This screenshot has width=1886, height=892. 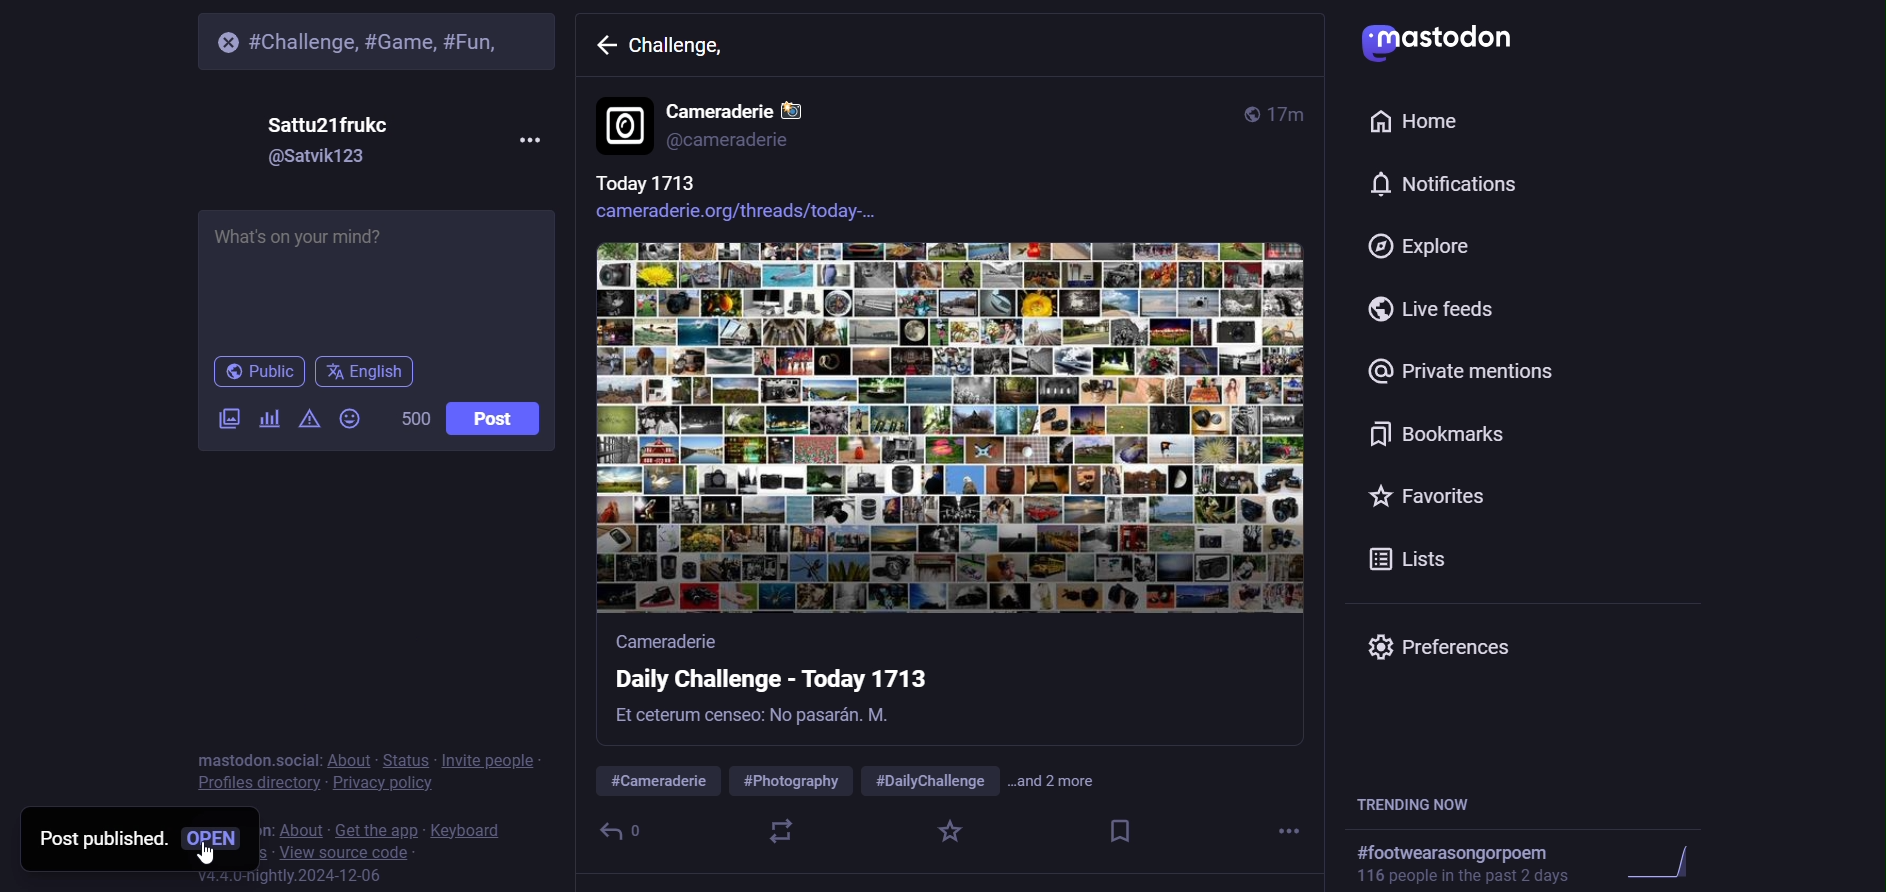 What do you see at coordinates (271, 878) in the screenshot?
I see `v4.4.0-nightly.2024-12-06` at bounding box center [271, 878].